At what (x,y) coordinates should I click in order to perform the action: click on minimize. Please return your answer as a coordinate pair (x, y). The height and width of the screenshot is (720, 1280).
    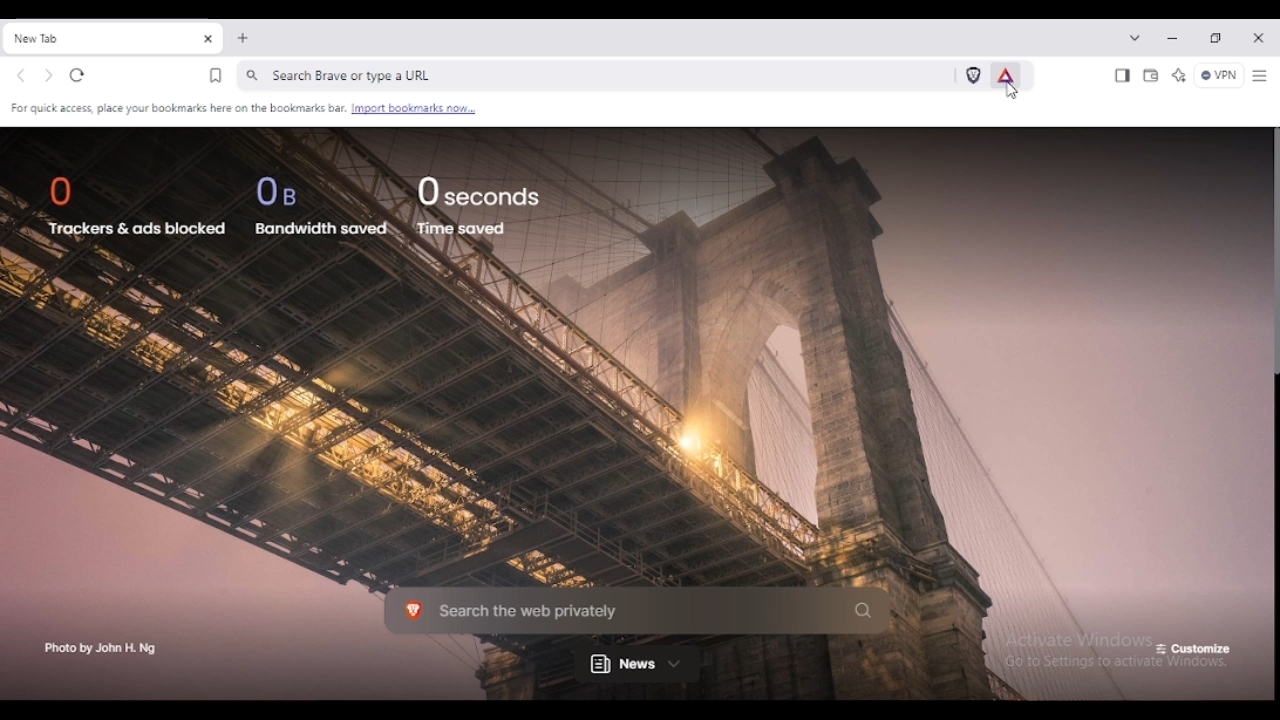
    Looking at the image, I should click on (1173, 40).